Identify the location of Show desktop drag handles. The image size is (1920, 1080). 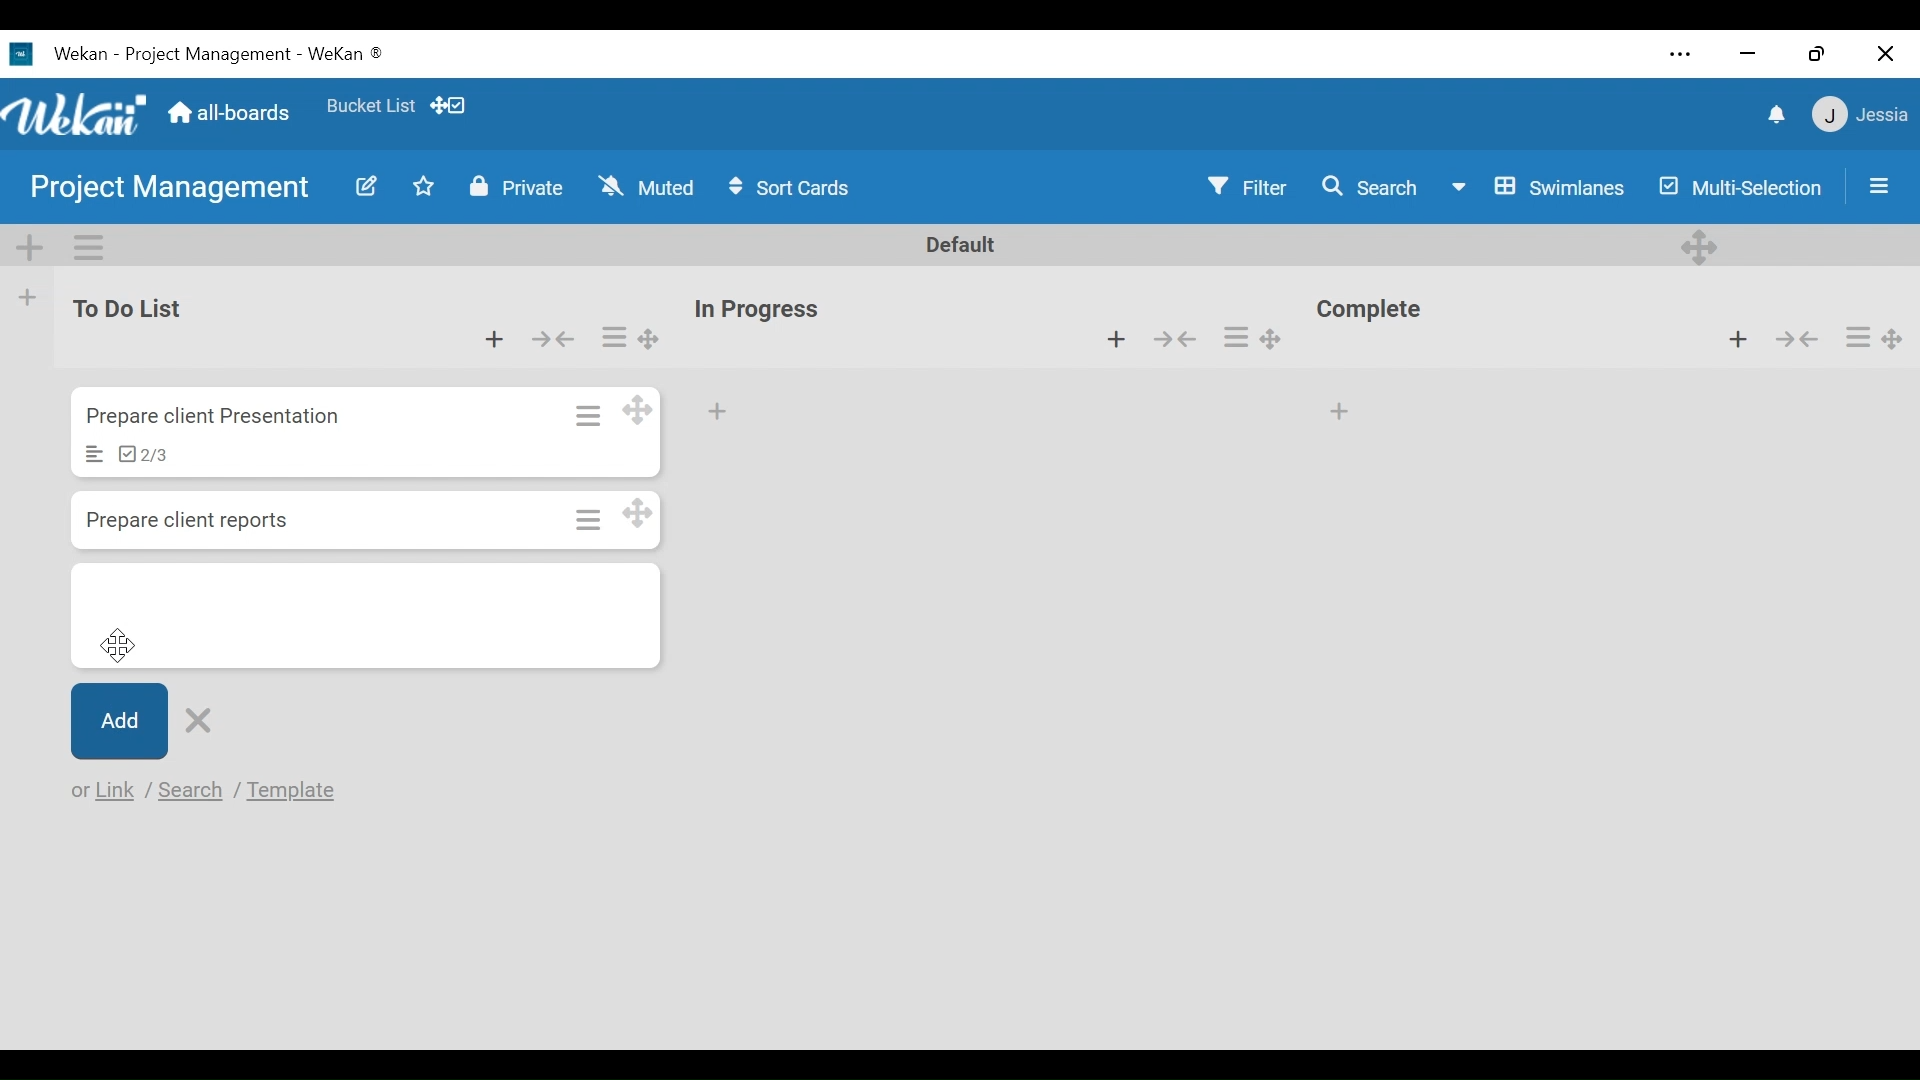
(451, 105).